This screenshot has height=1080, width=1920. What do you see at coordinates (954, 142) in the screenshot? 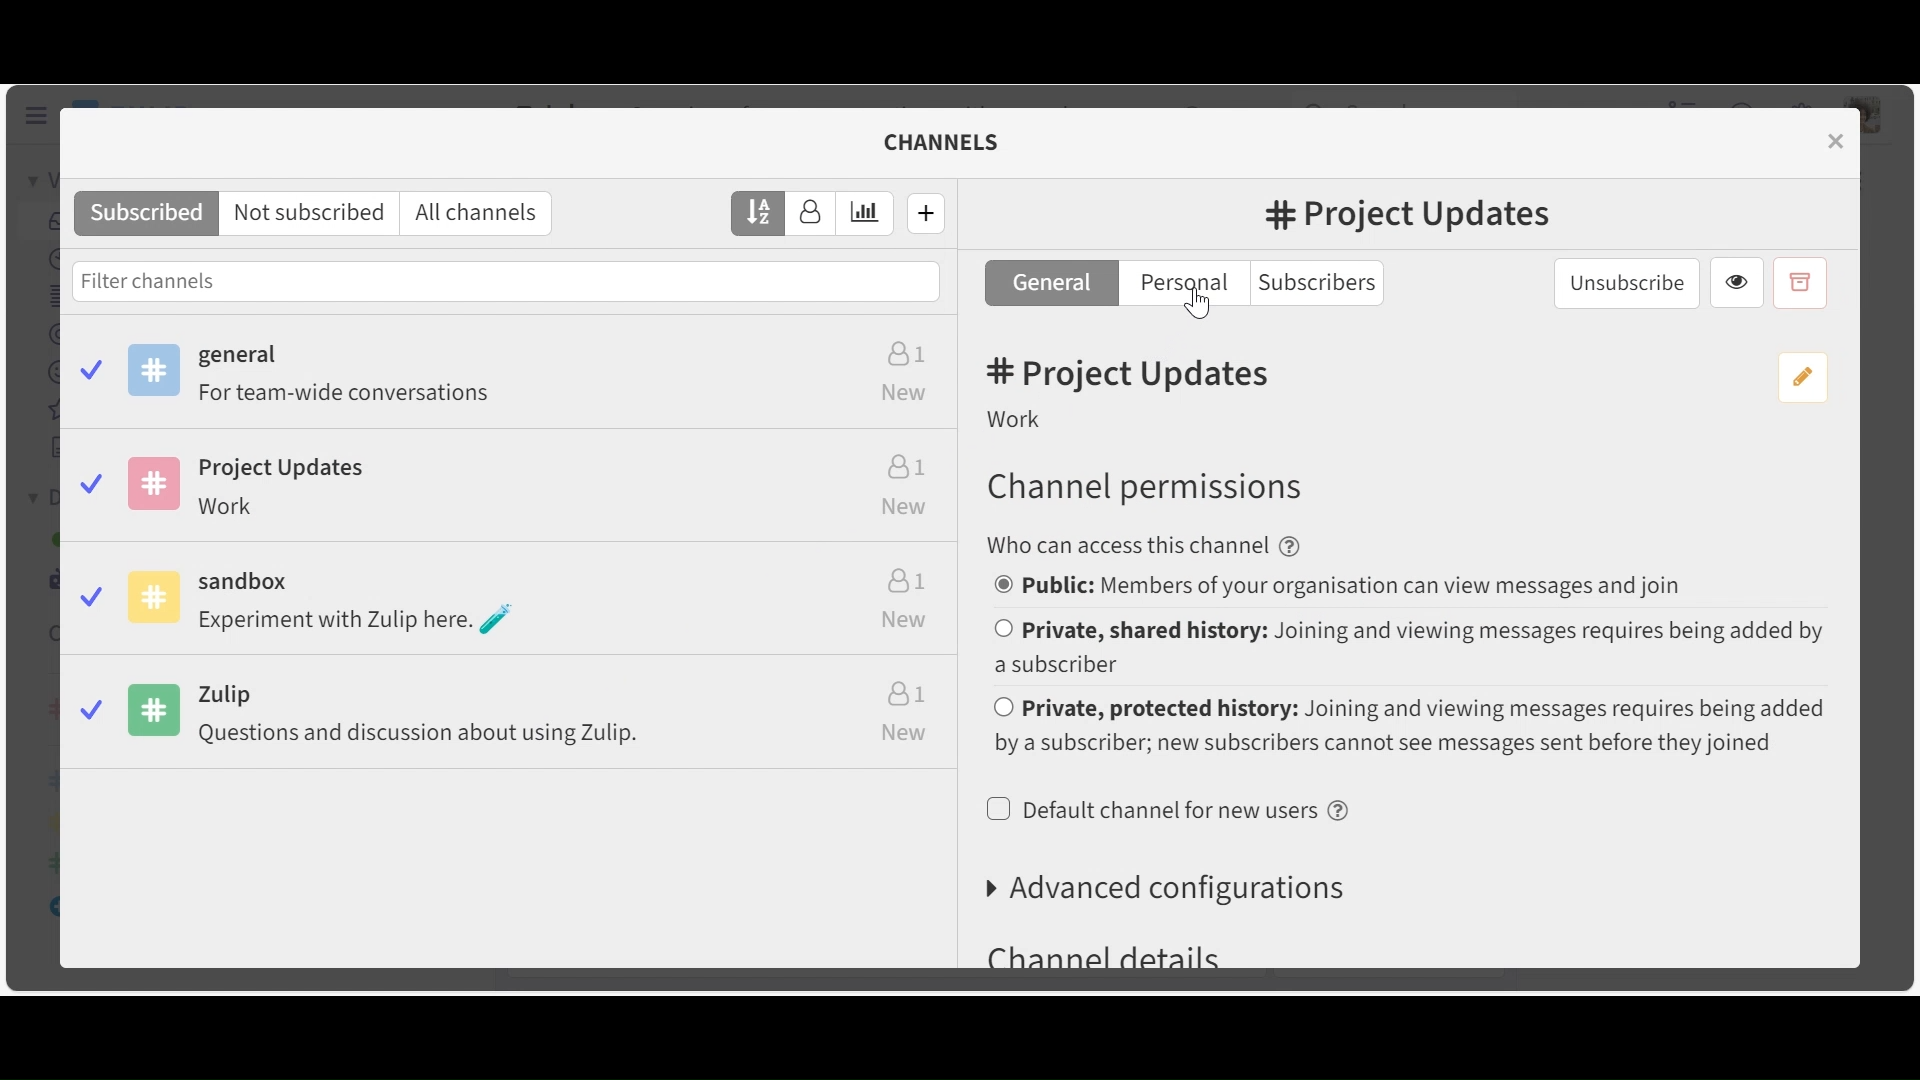
I see `channels` at bounding box center [954, 142].